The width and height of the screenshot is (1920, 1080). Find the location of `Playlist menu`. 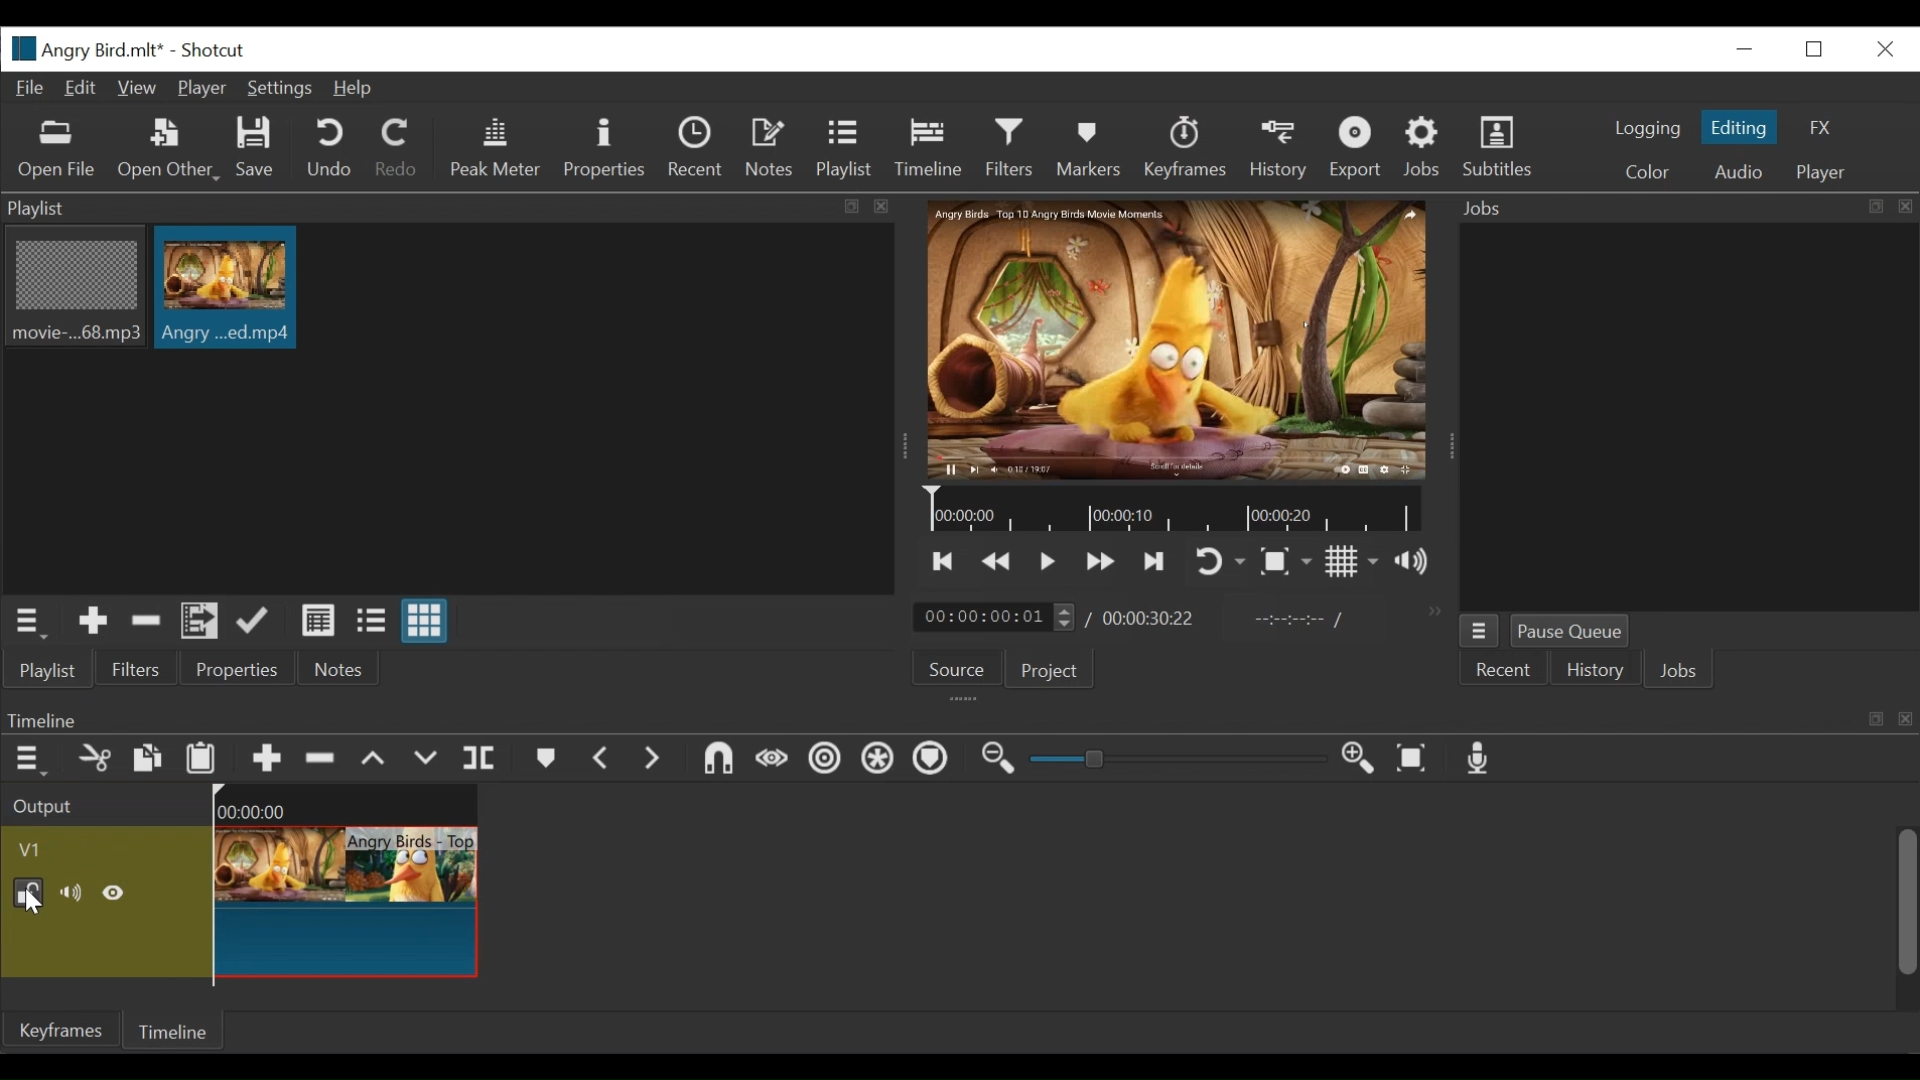

Playlist menu is located at coordinates (31, 624).